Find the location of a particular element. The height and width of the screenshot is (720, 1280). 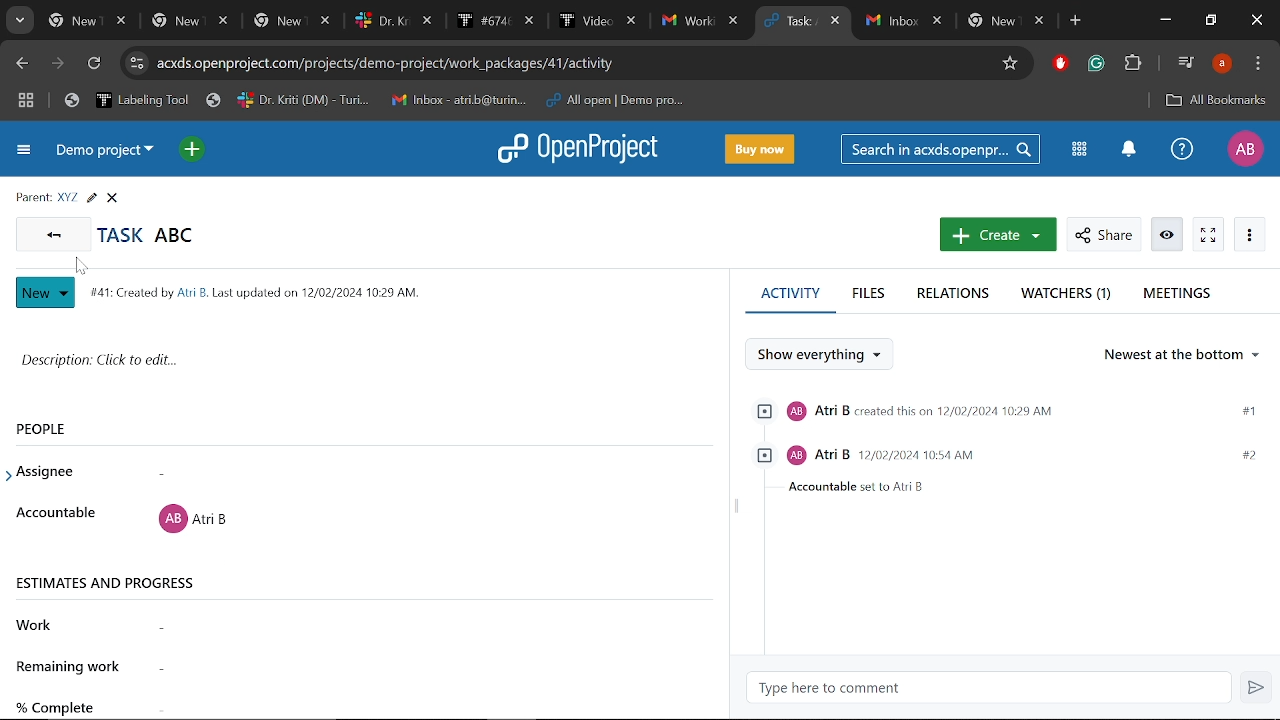

Task description is located at coordinates (321, 362).